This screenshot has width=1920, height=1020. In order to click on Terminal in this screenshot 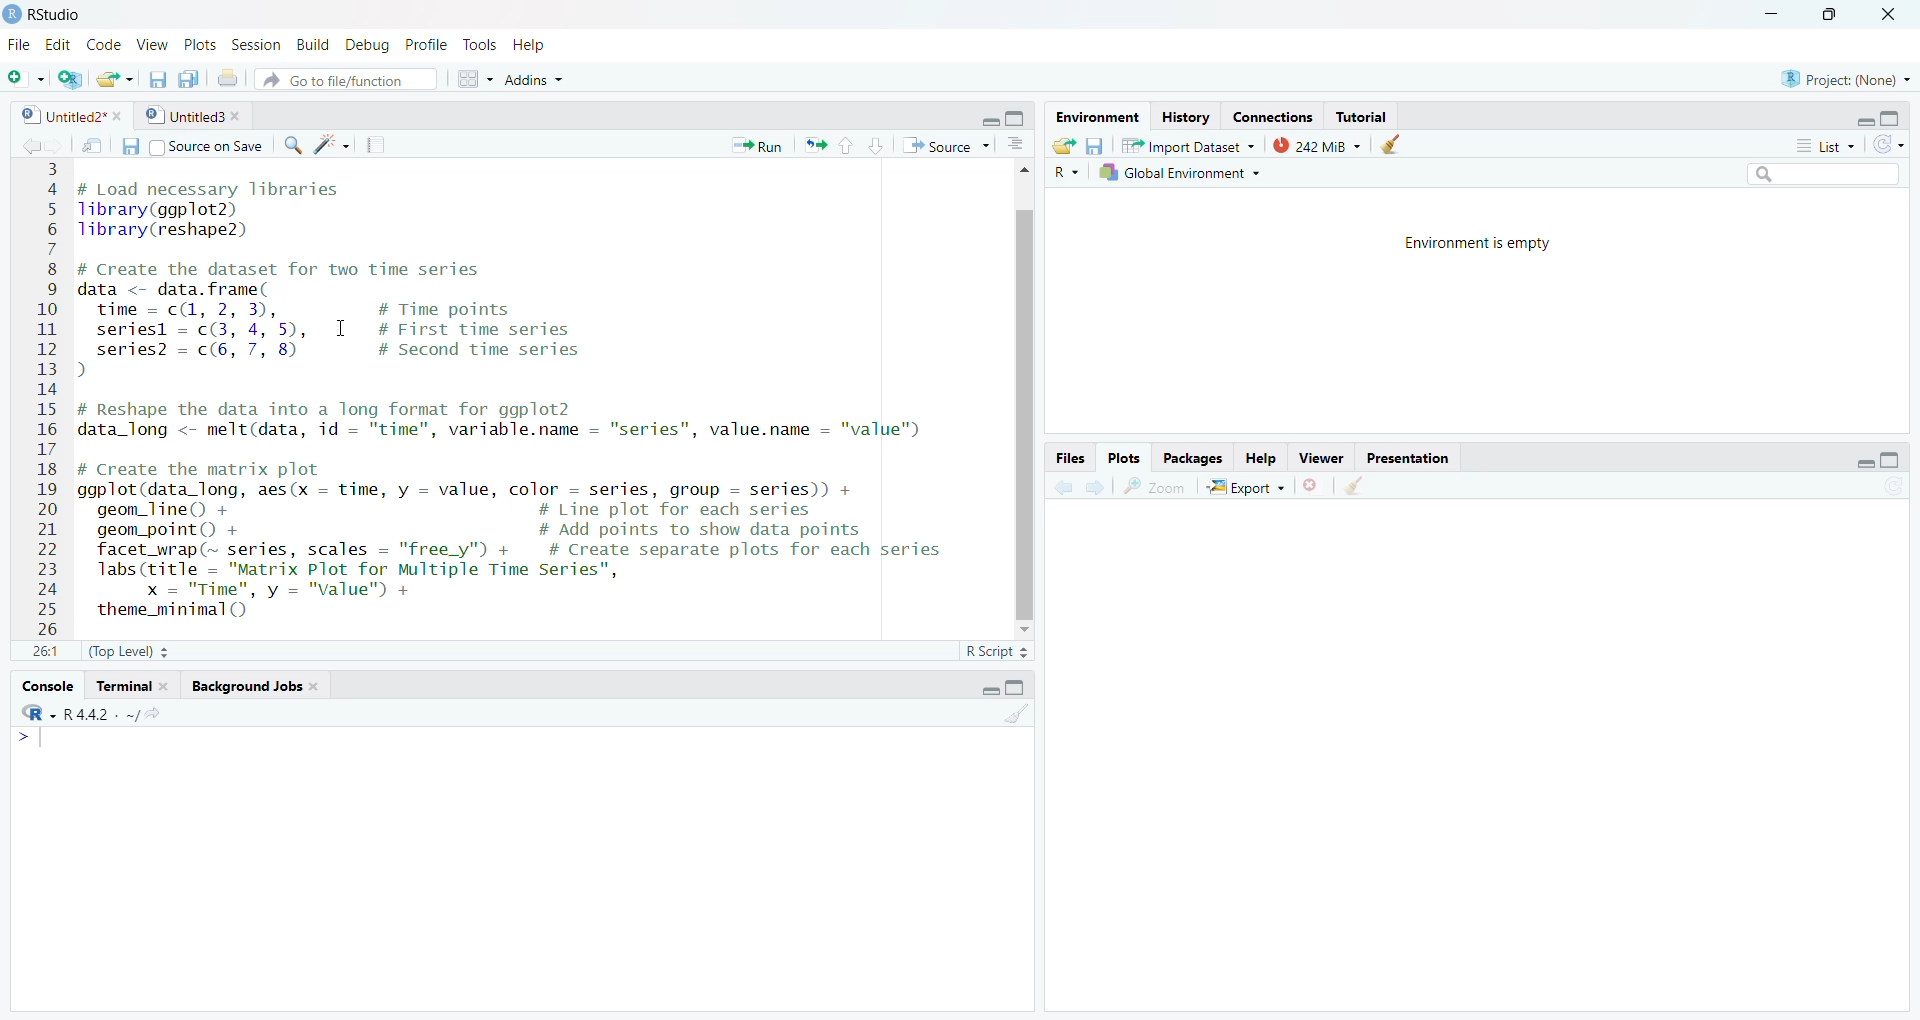, I will do `click(132, 687)`.